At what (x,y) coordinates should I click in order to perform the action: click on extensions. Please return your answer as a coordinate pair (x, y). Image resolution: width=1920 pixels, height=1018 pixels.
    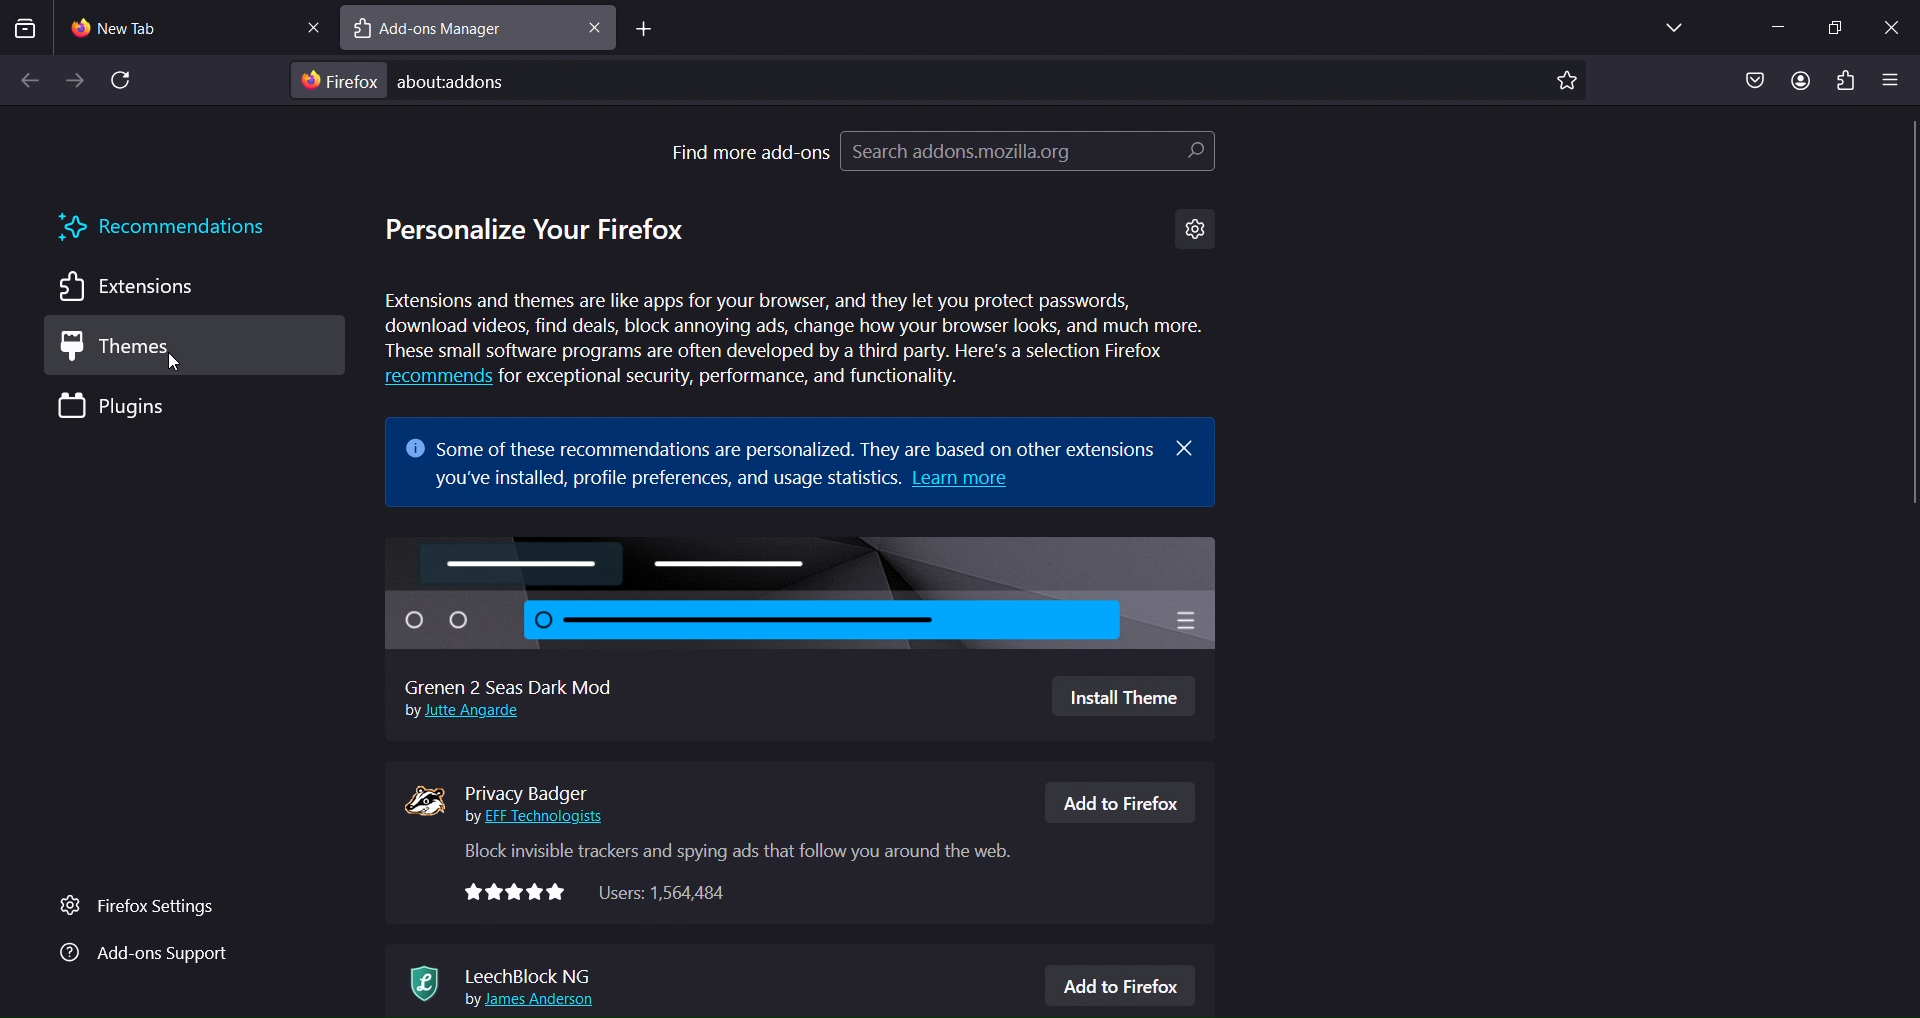
    Looking at the image, I should click on (1843, 80).